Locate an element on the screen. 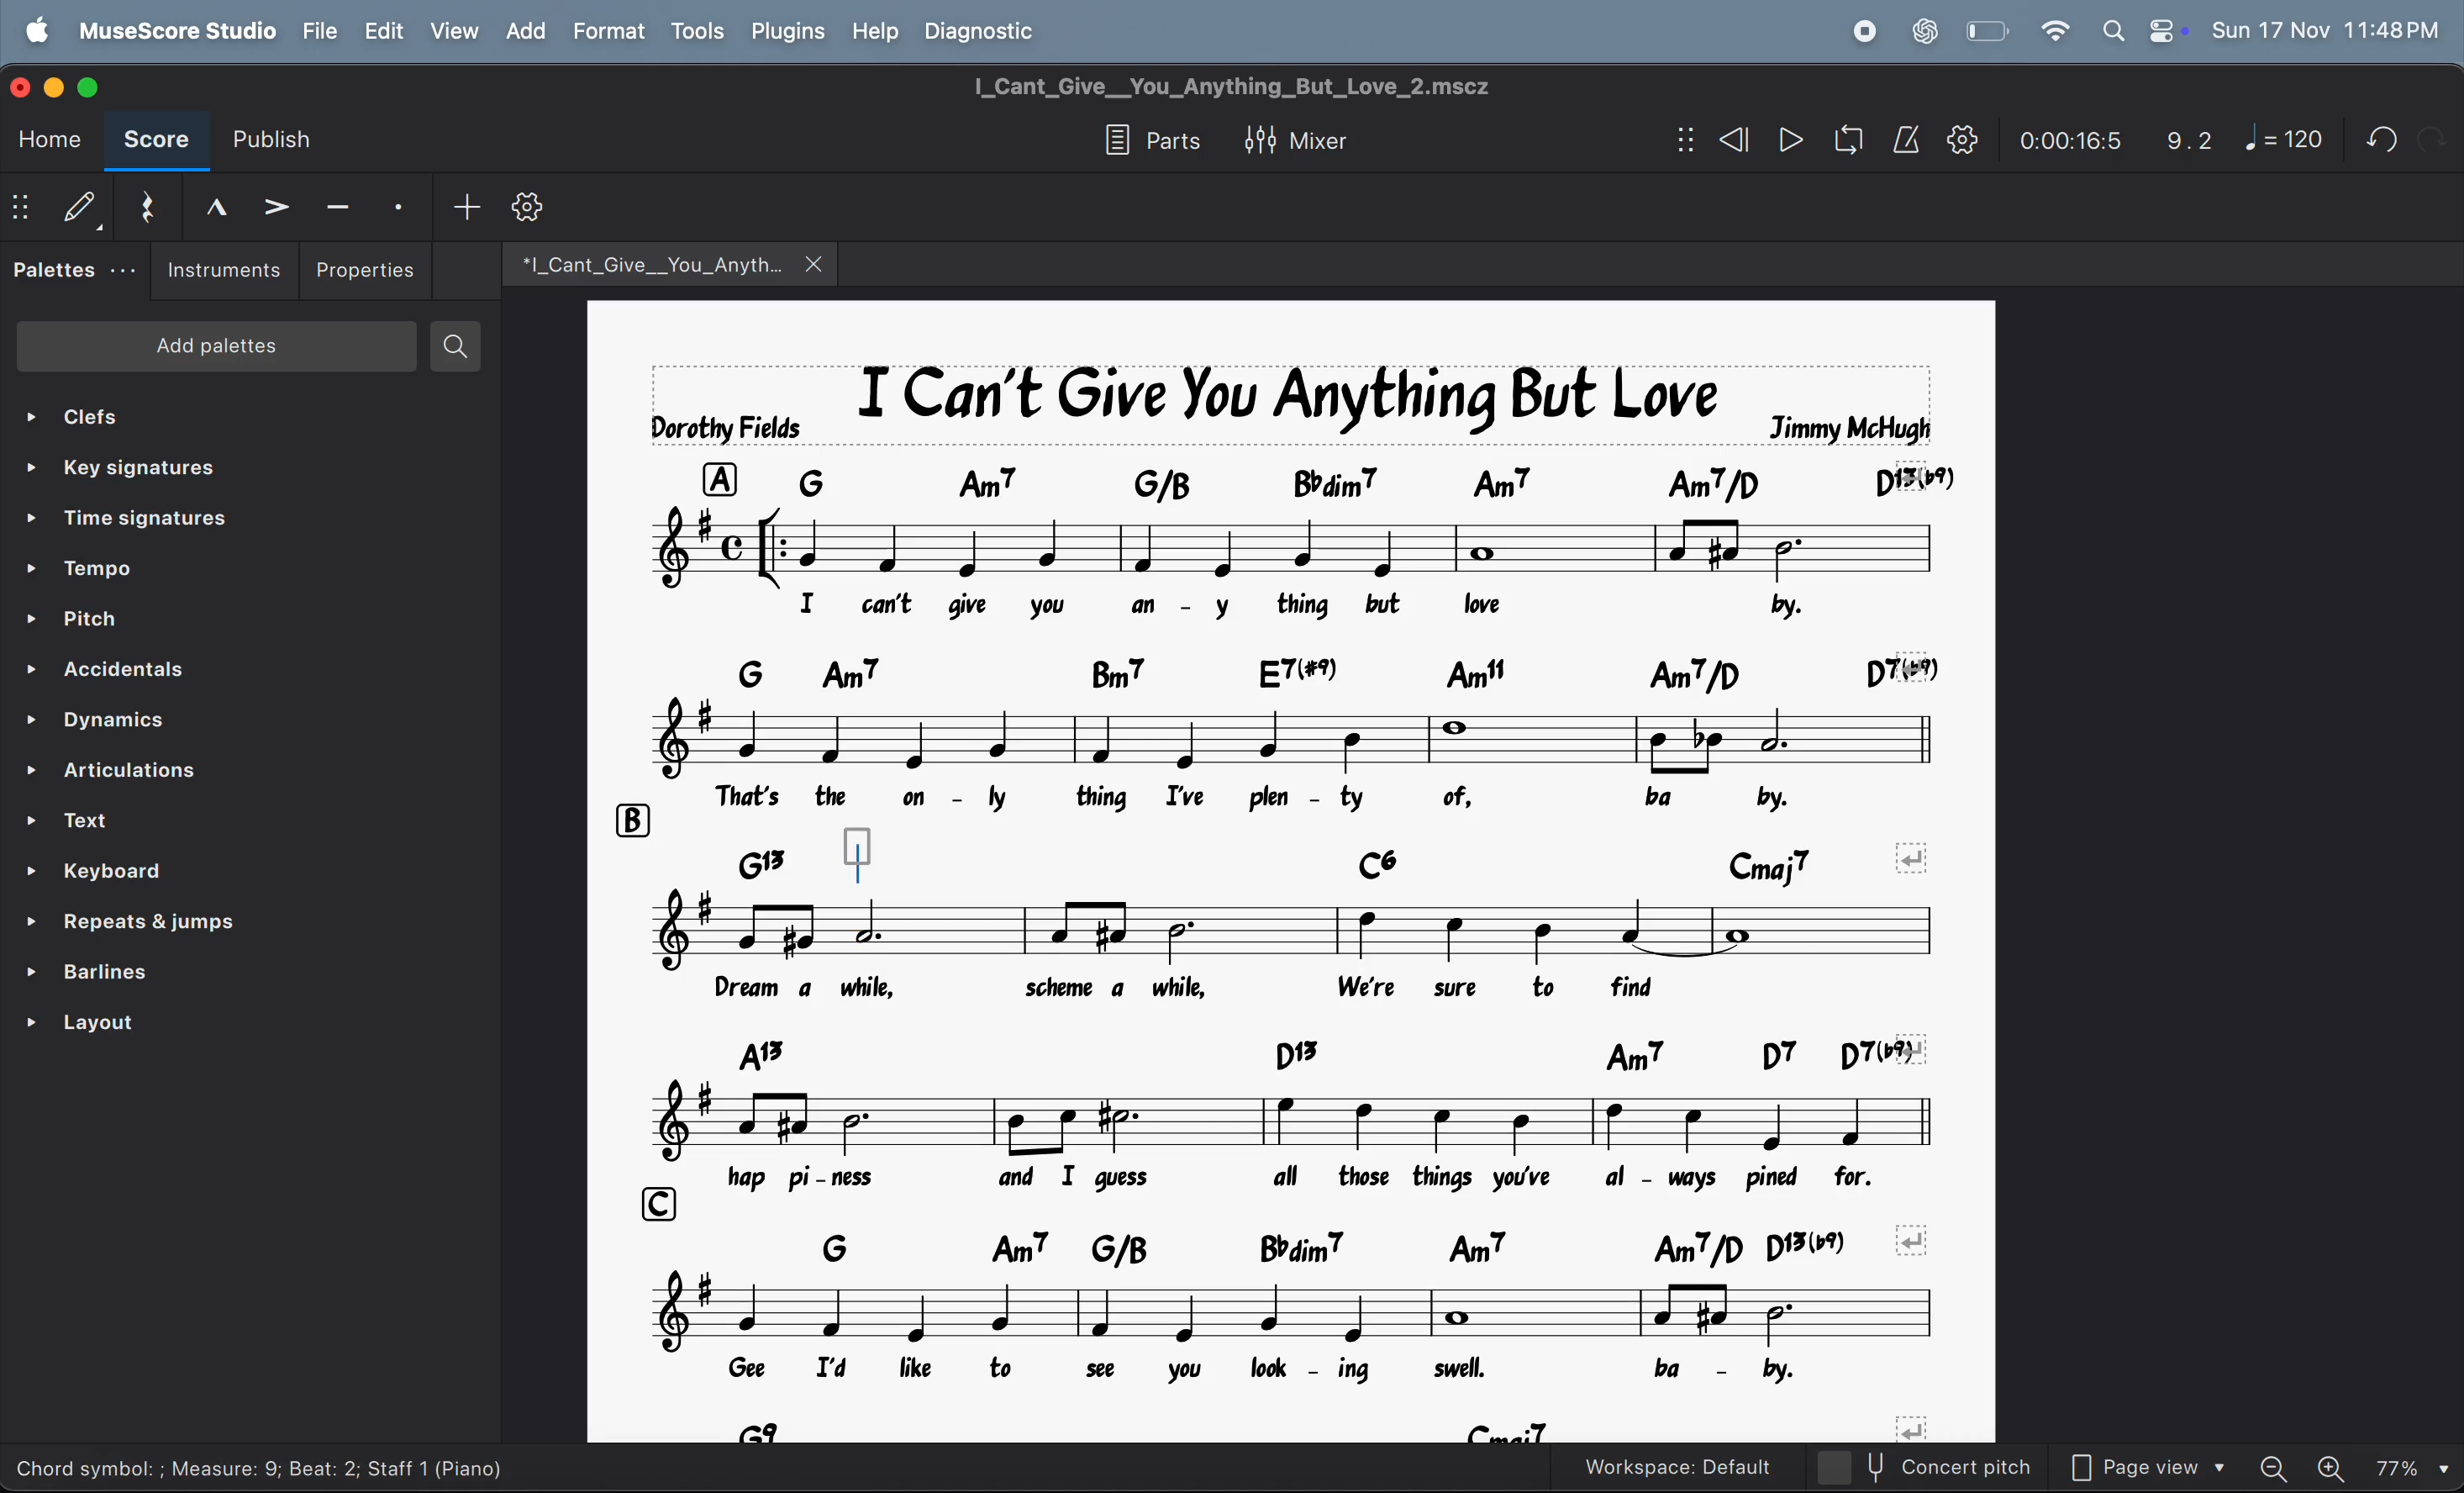 This screenshot has height=1493, width=2464. chord symbols is located at coordinates (1333, 1055).